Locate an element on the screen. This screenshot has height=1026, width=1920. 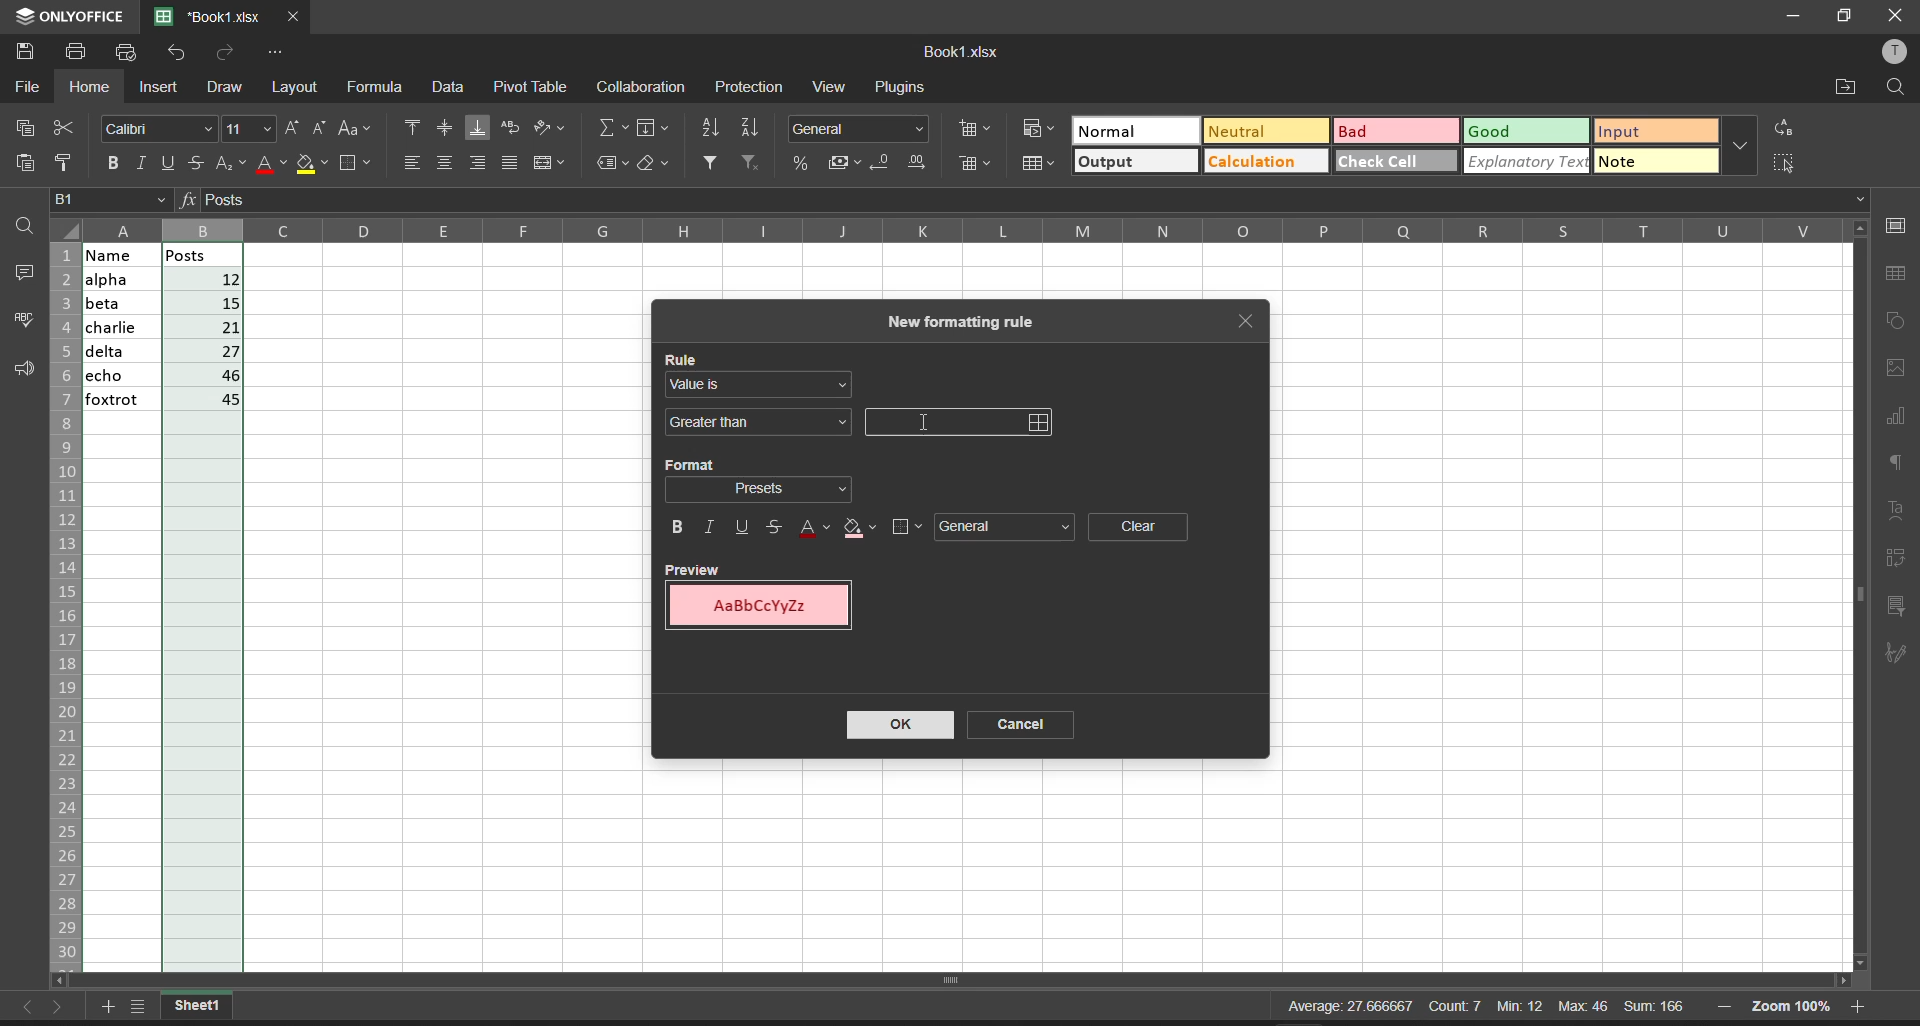
explanatory text is located at coordinates (1528, 162).